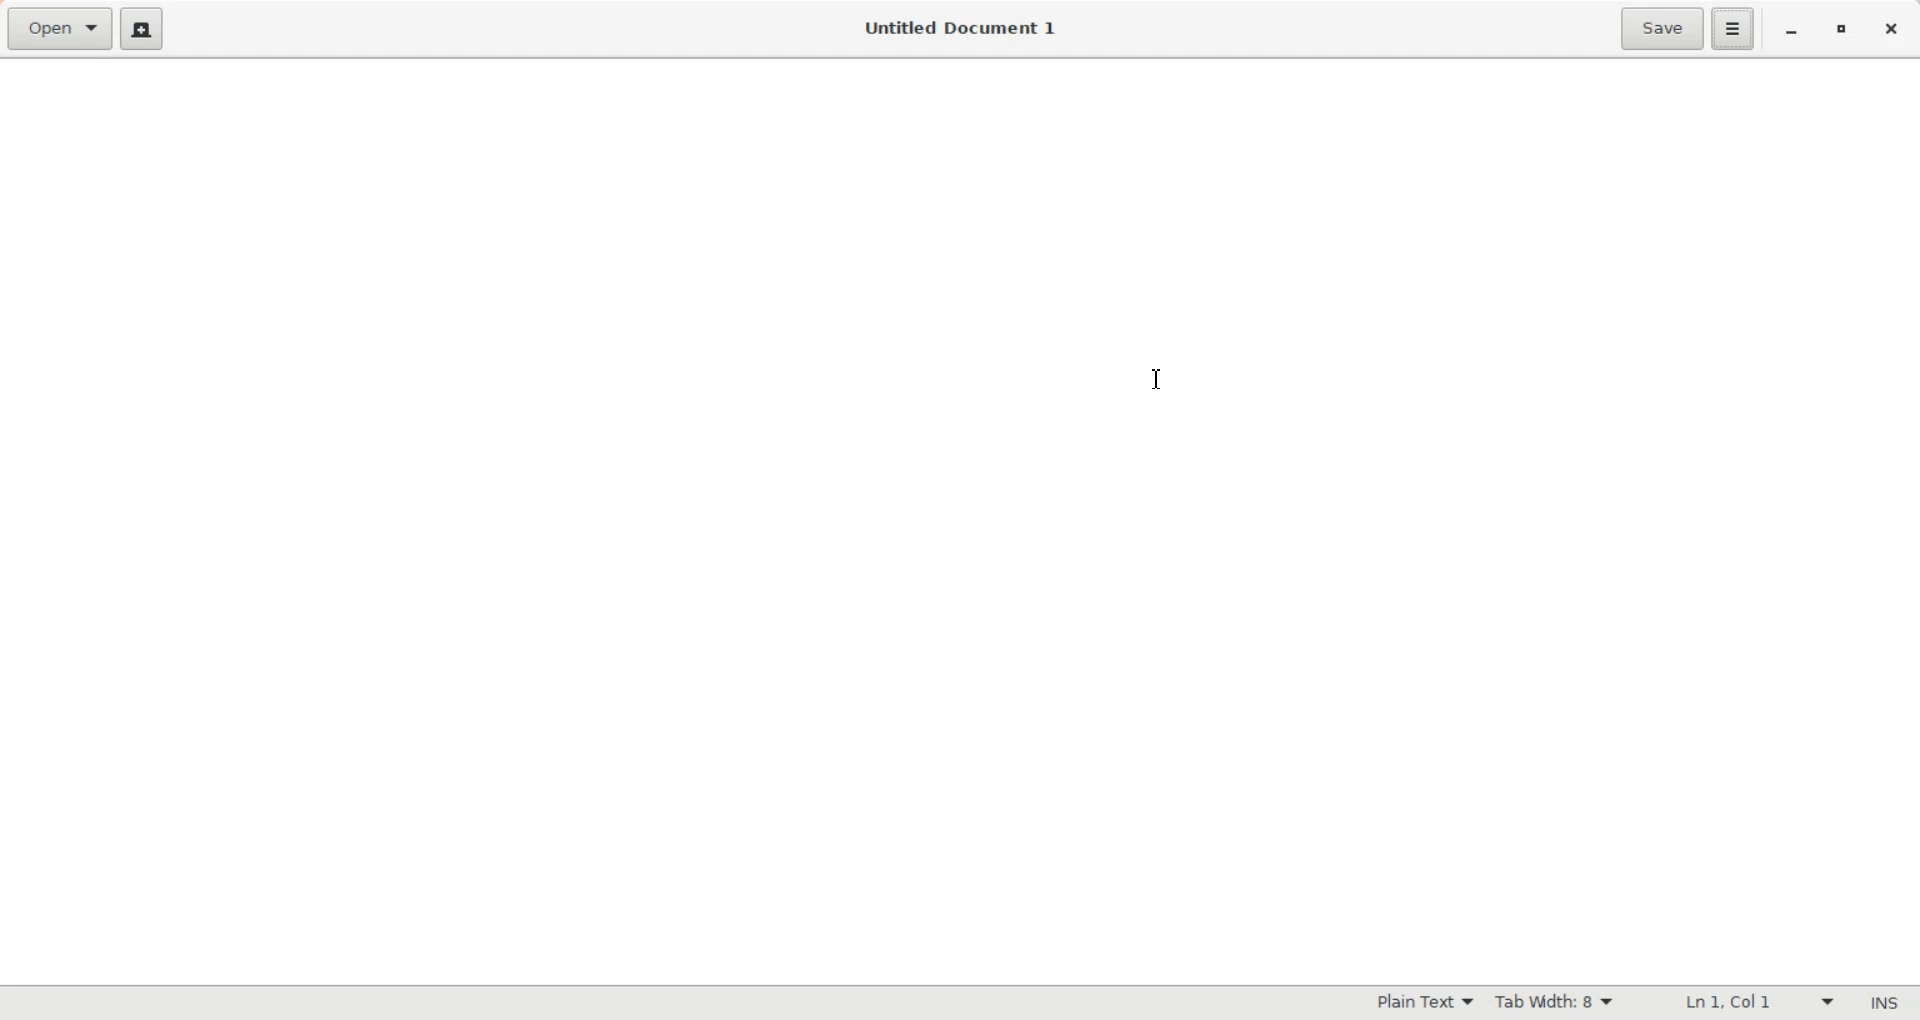 Image resolution: width=1920 pixels, height=1020 pixels. What do you see at coordinates (1660, 29) in the screenshot?
I see `Save` at bounding box center [1660, 29].